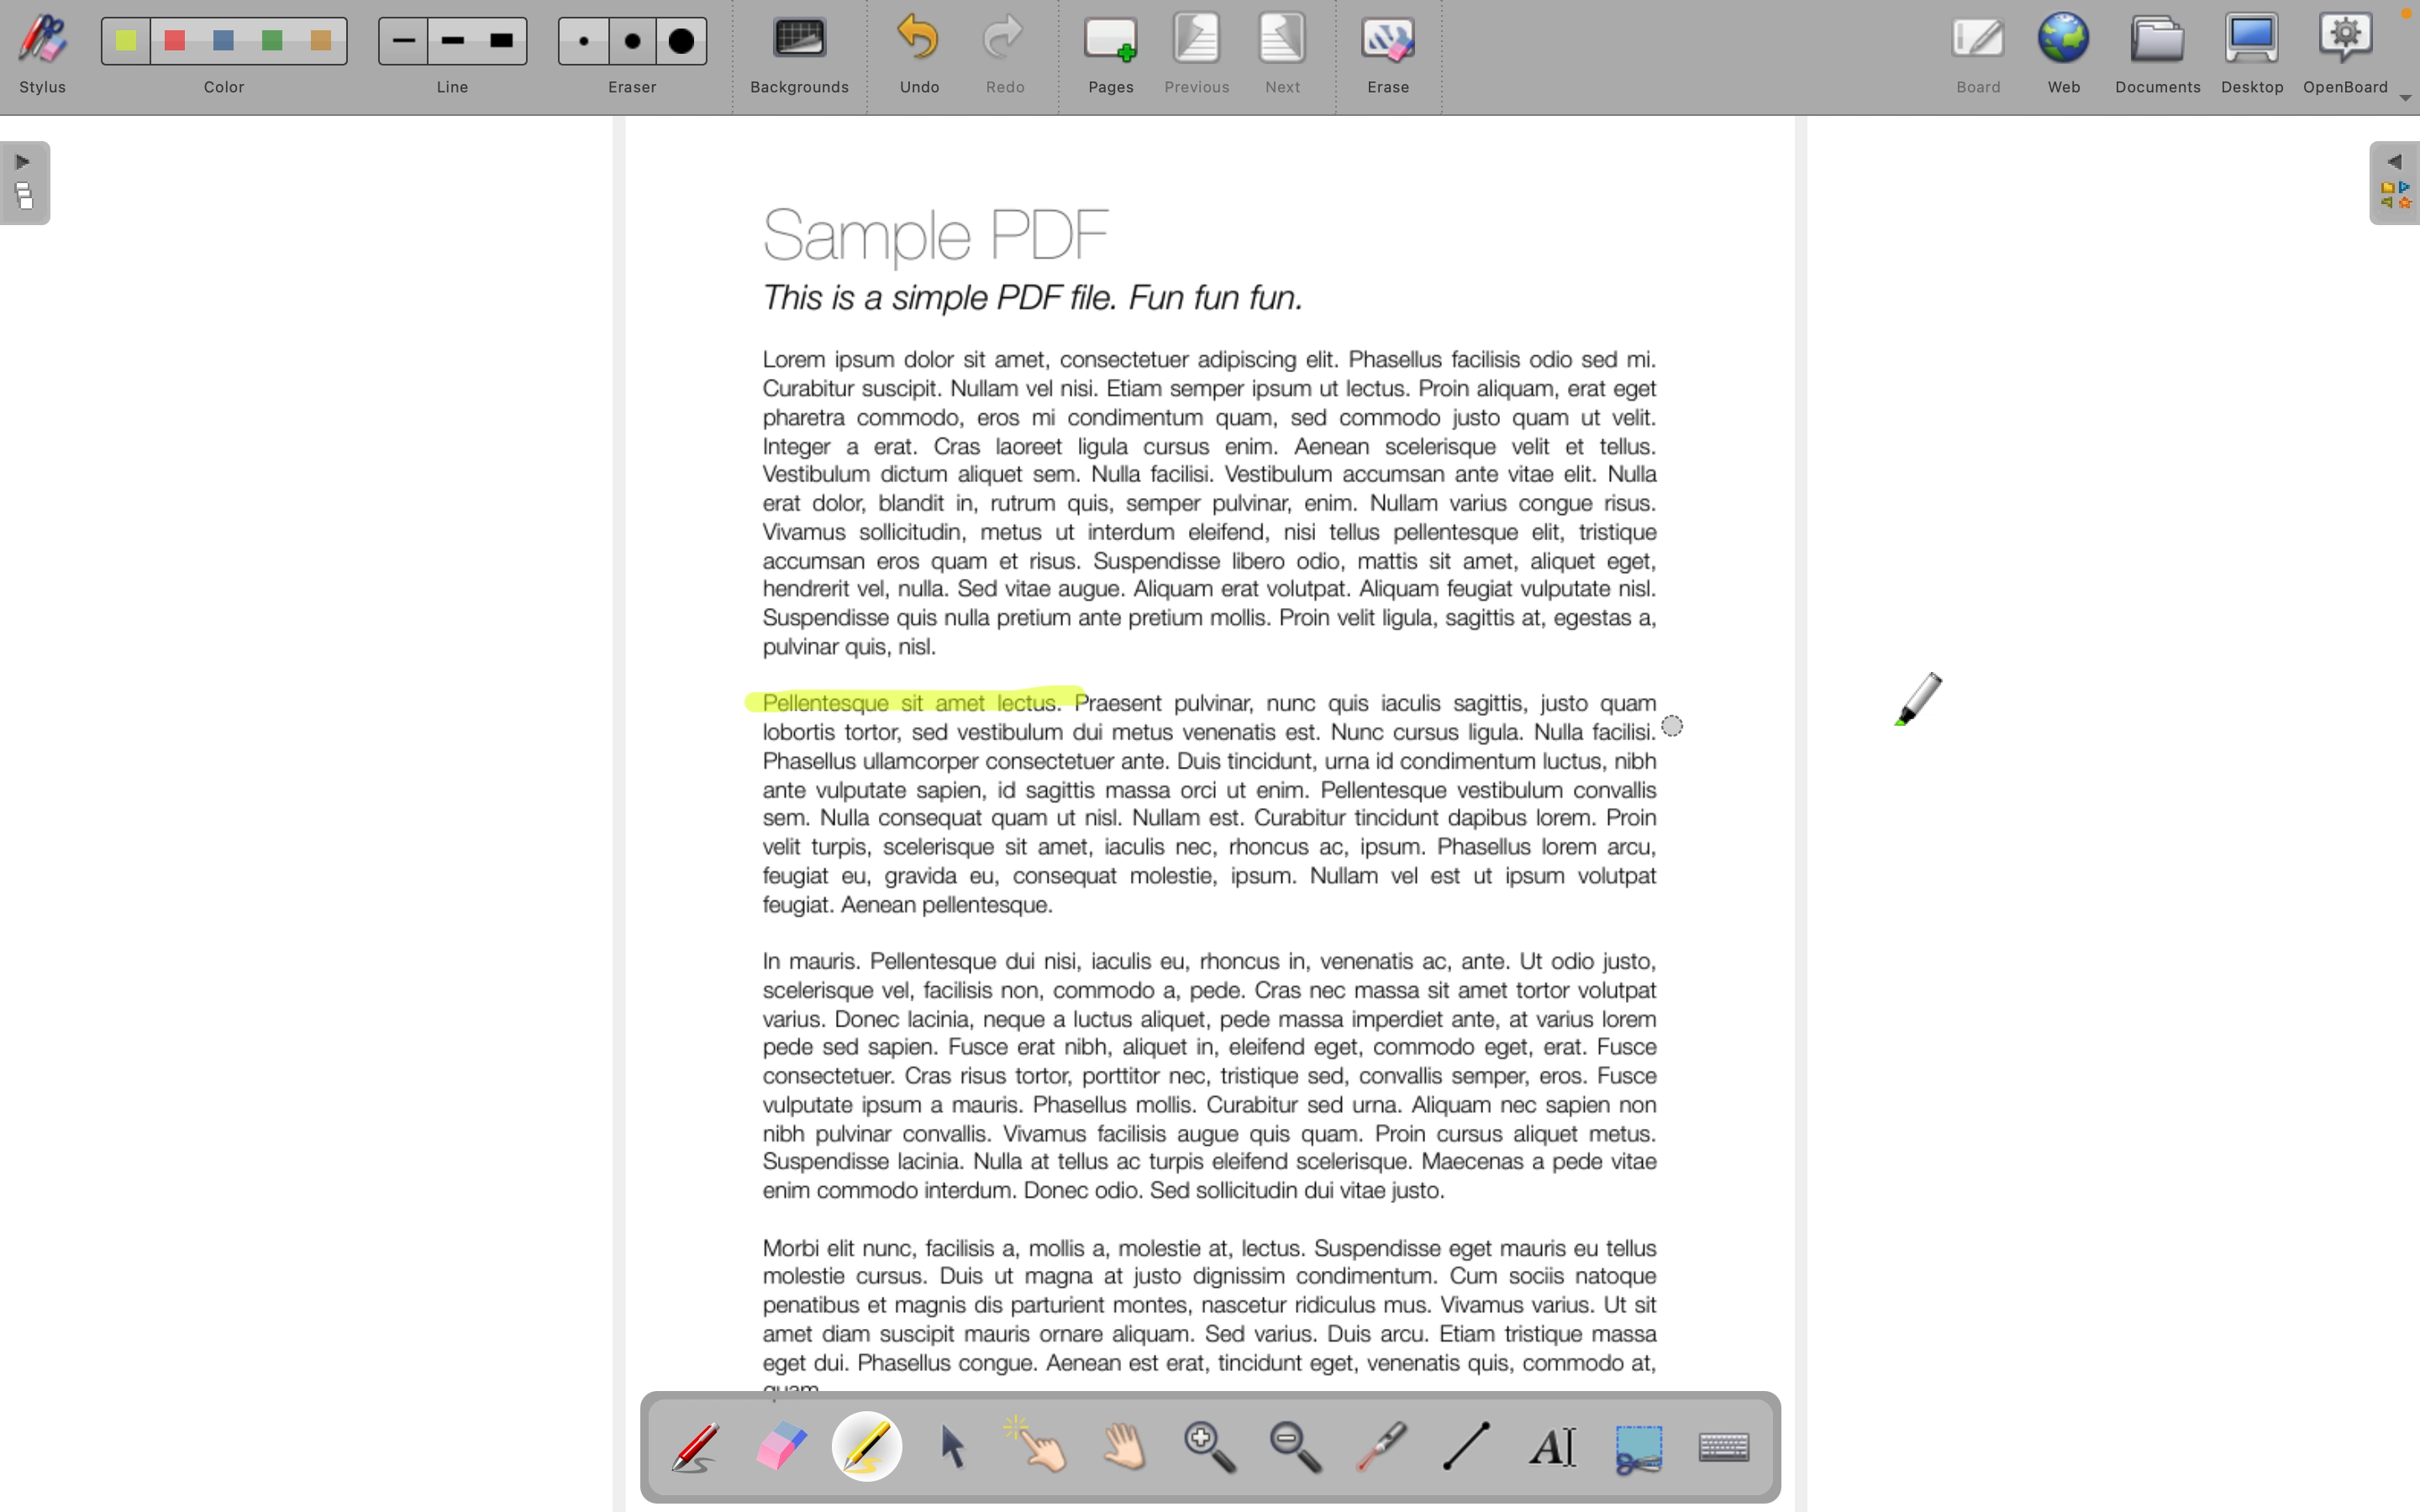  What do you see at coordinates (1562, 1447) in the screenshot?
I see `write text` at bounding box center [1562, 1447].